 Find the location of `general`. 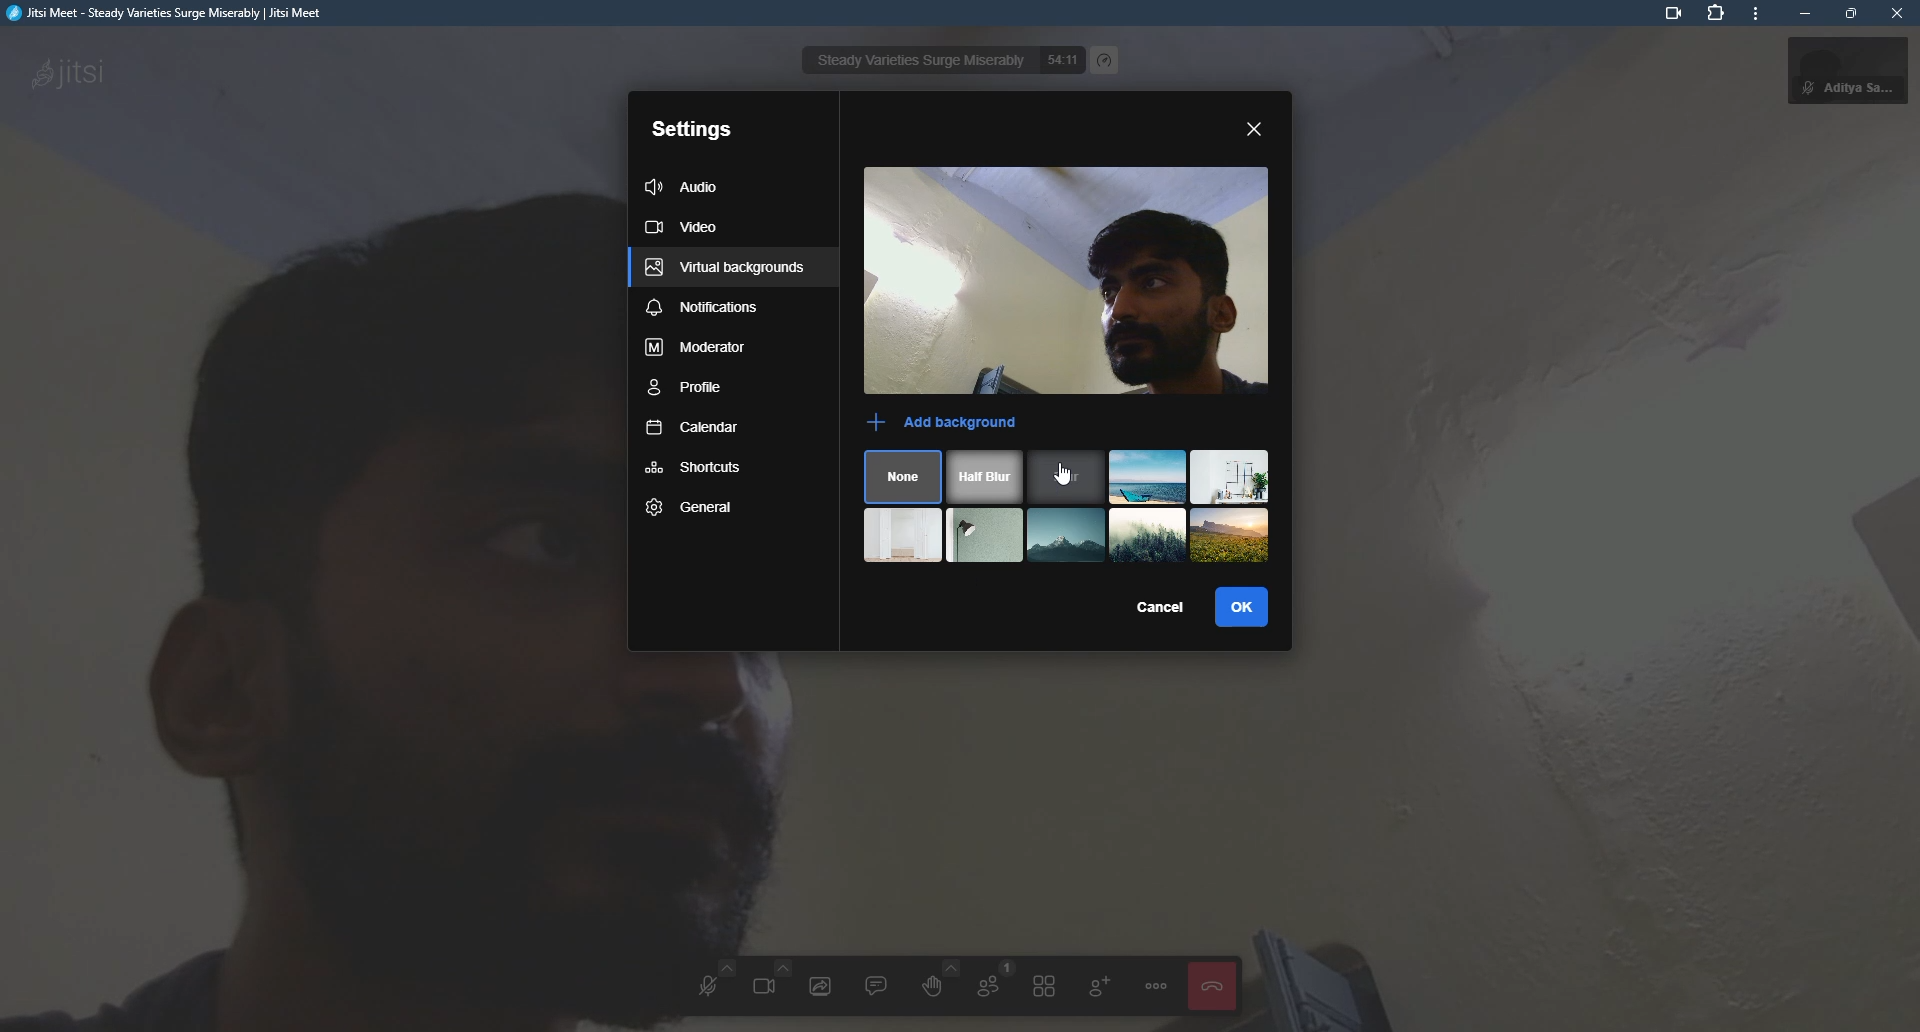

general is located at coordinates (692, 508).